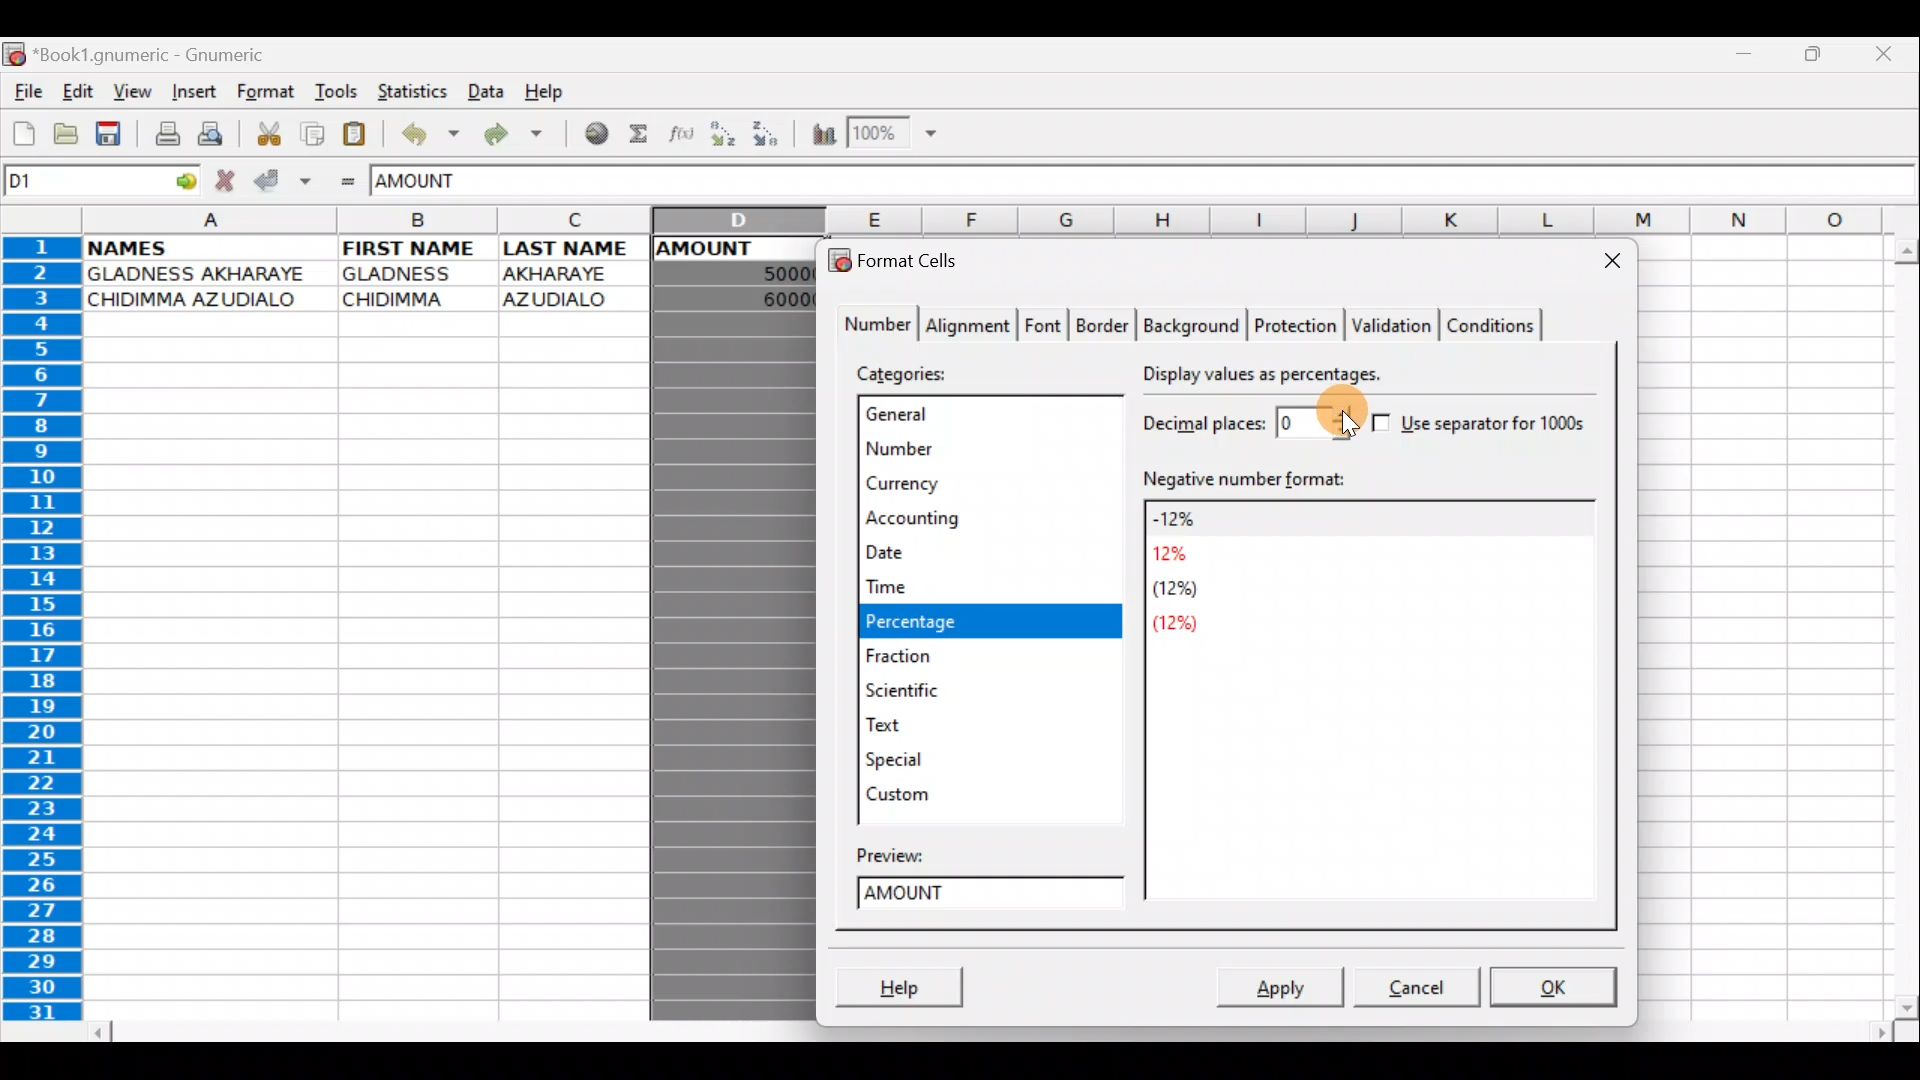  I want to click on Minimize, so click(1750, 58).